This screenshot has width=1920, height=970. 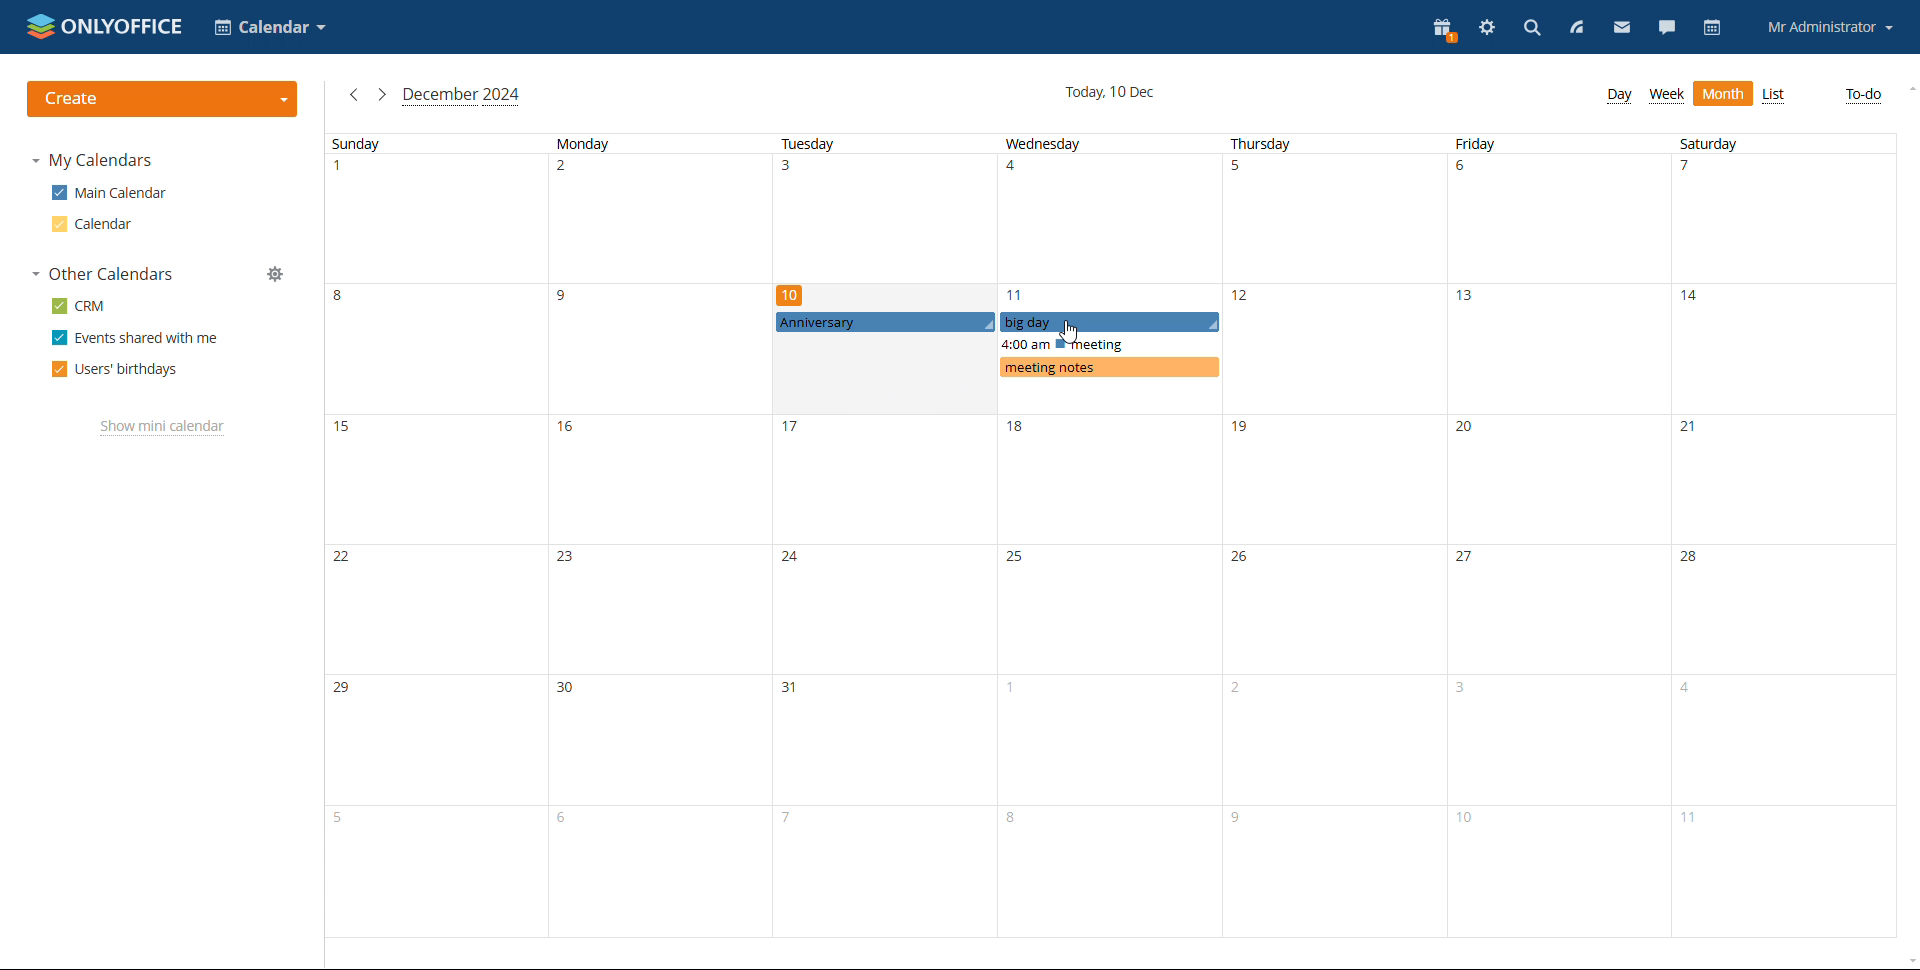 I want to click on scroll up, so click(x=1908, y=88).